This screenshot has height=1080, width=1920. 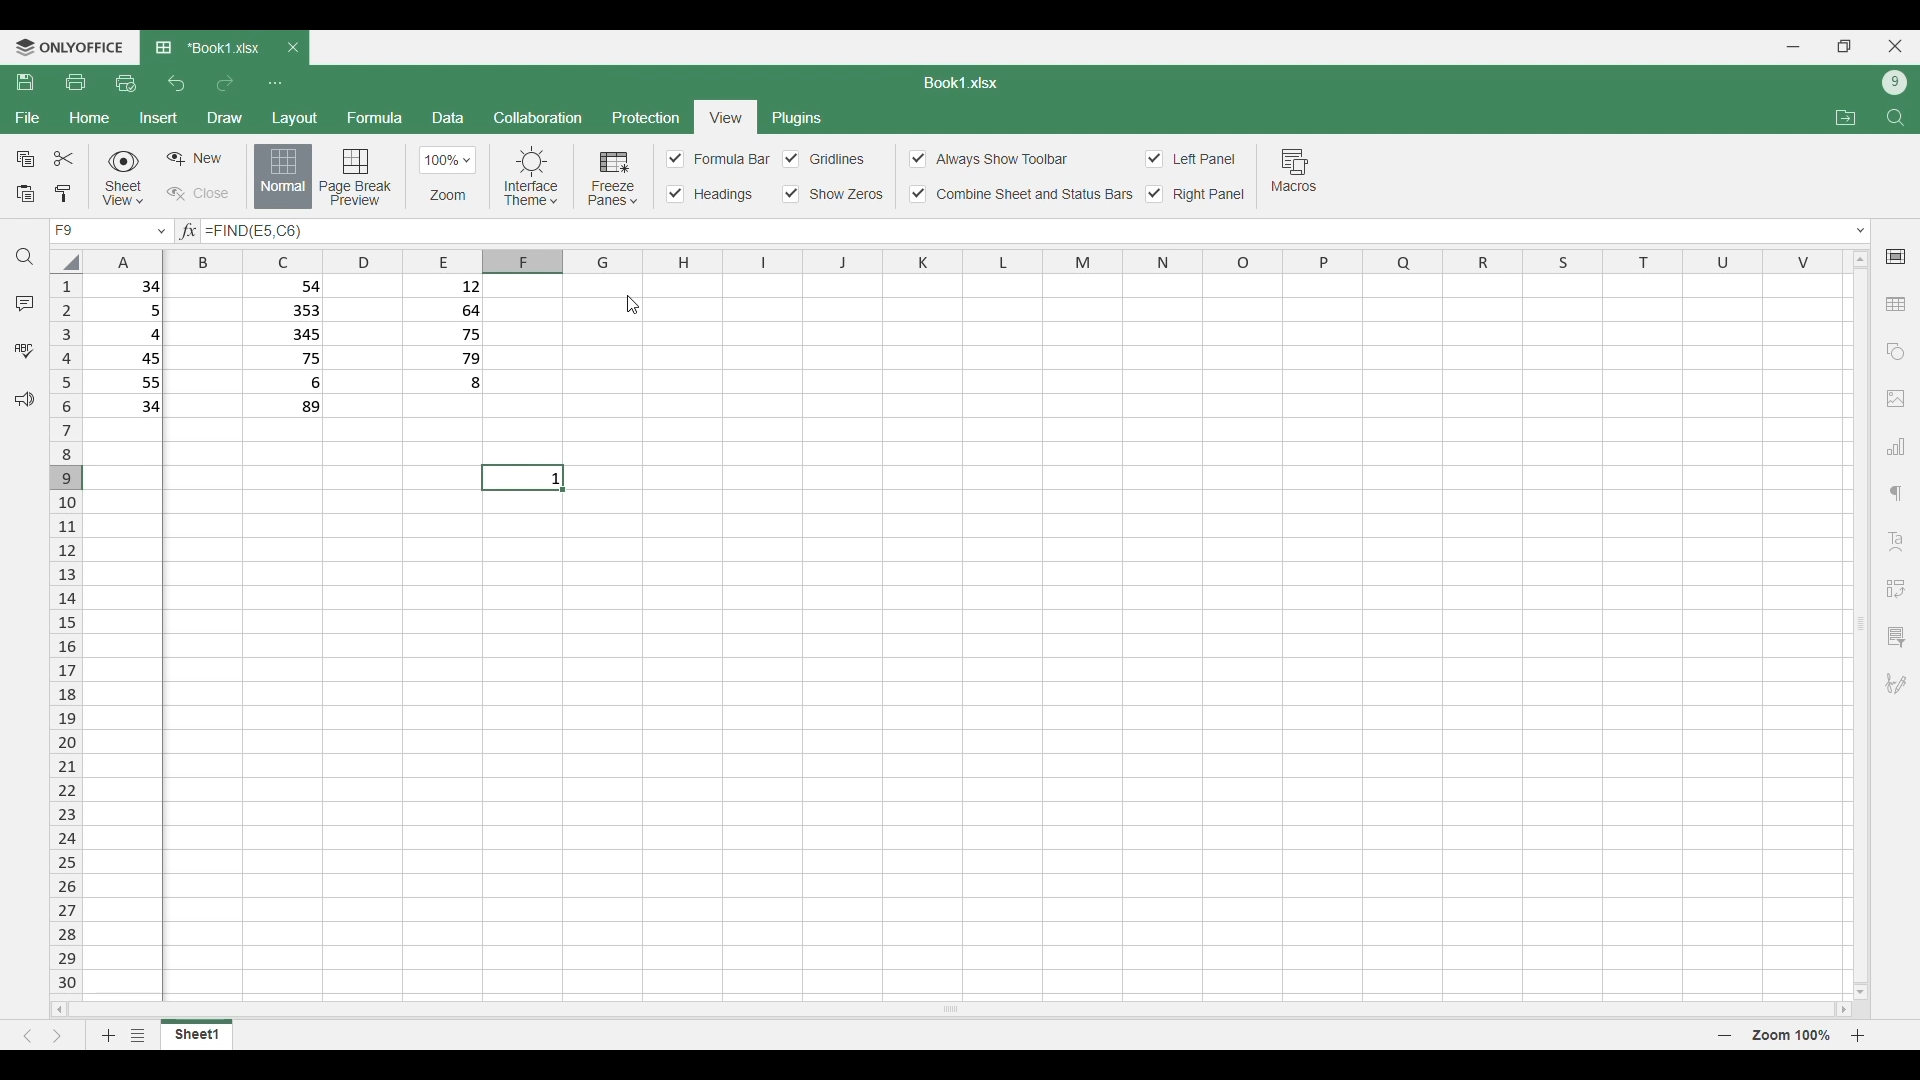 What do you see at coordinates (823, 159) in the screenshot?
I see `Toggles for each cell` at bounding box center [823, 159].